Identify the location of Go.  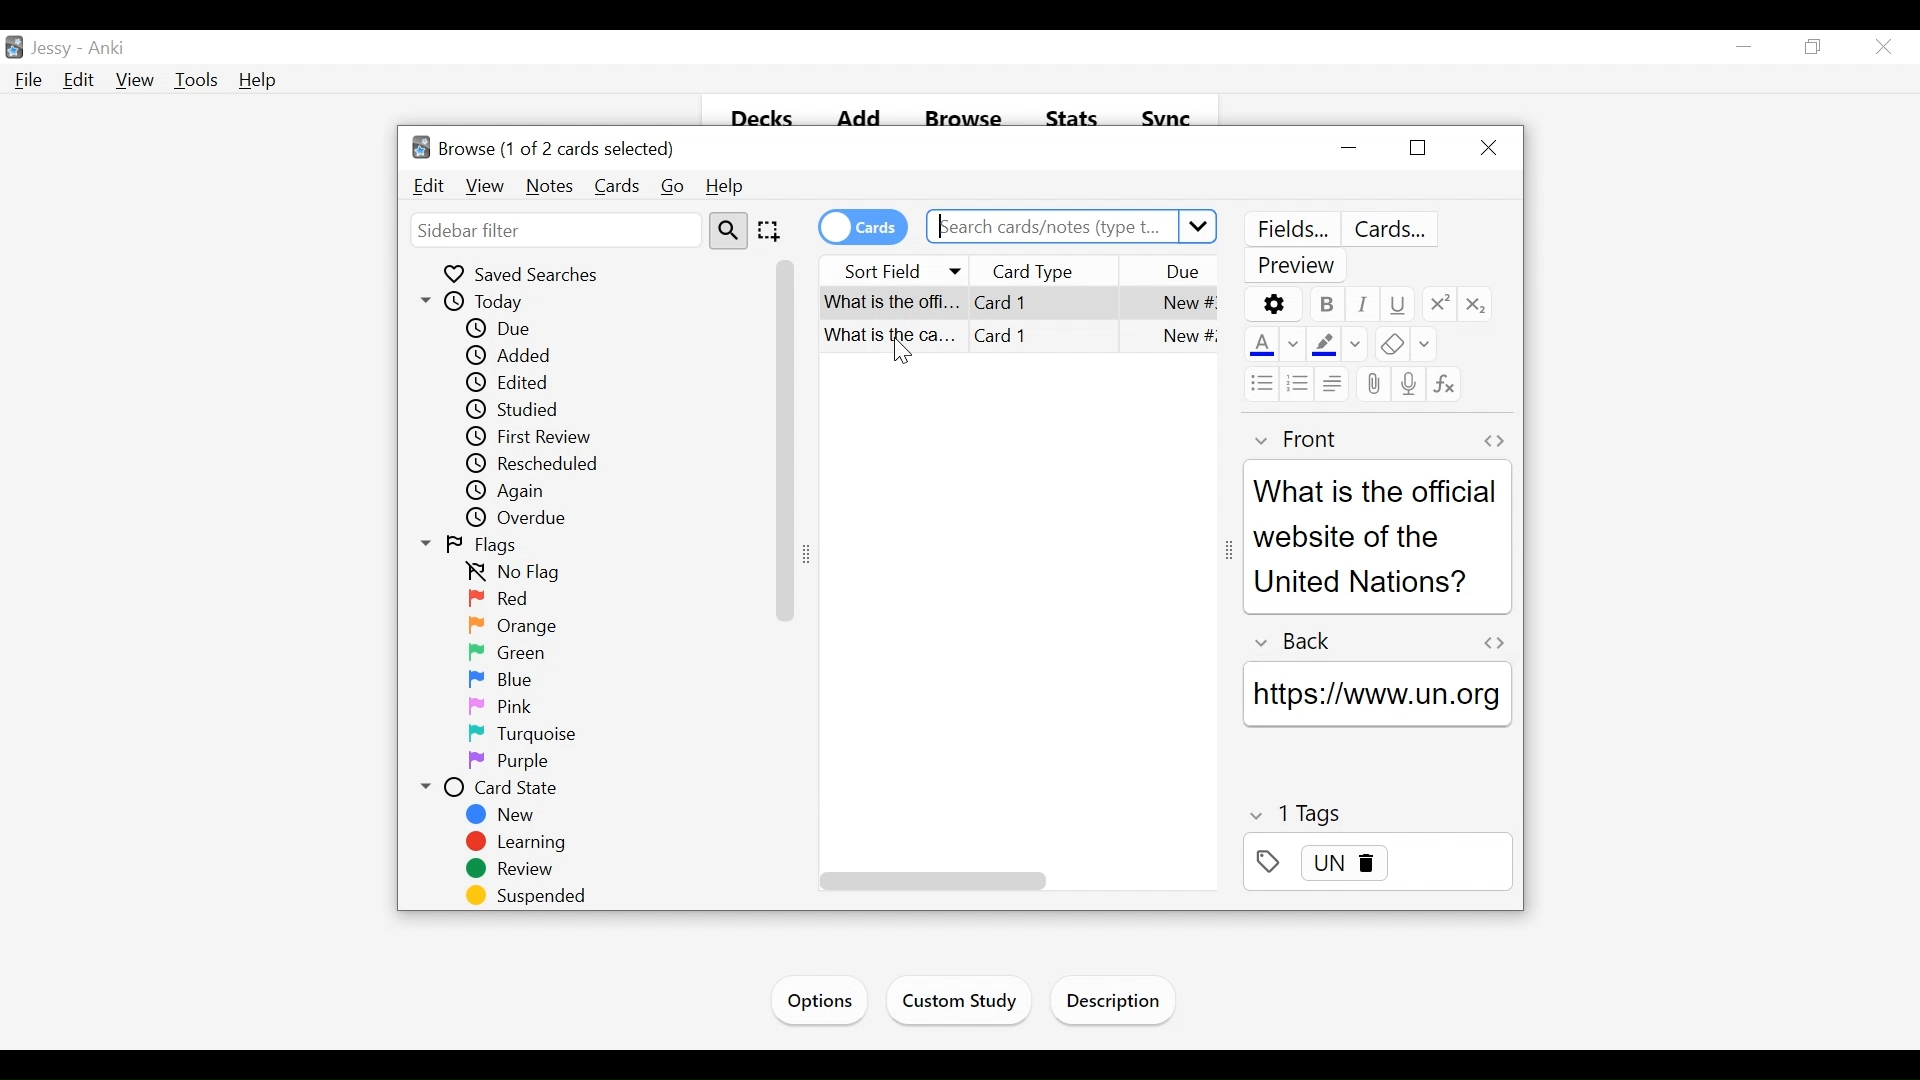
(674, 187).